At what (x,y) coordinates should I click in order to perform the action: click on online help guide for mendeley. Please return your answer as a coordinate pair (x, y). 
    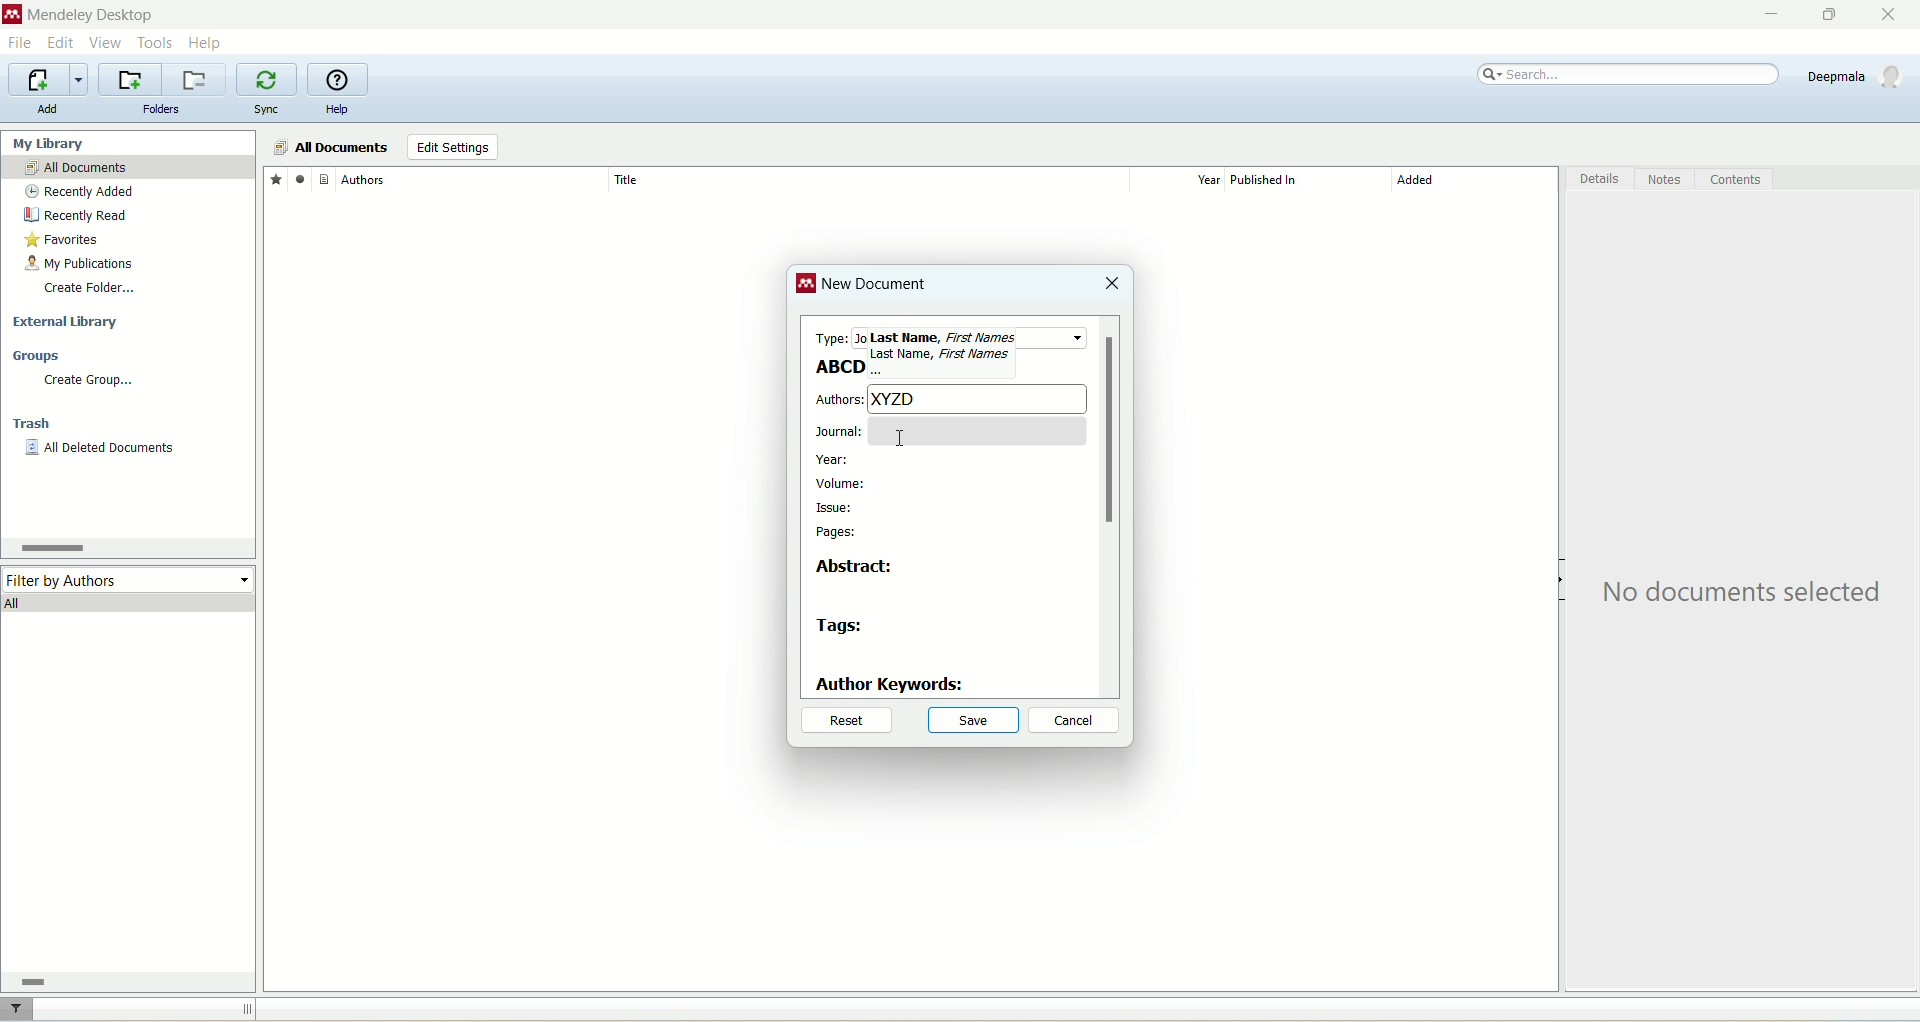
    Looking at the image, I should click on (339, 80).